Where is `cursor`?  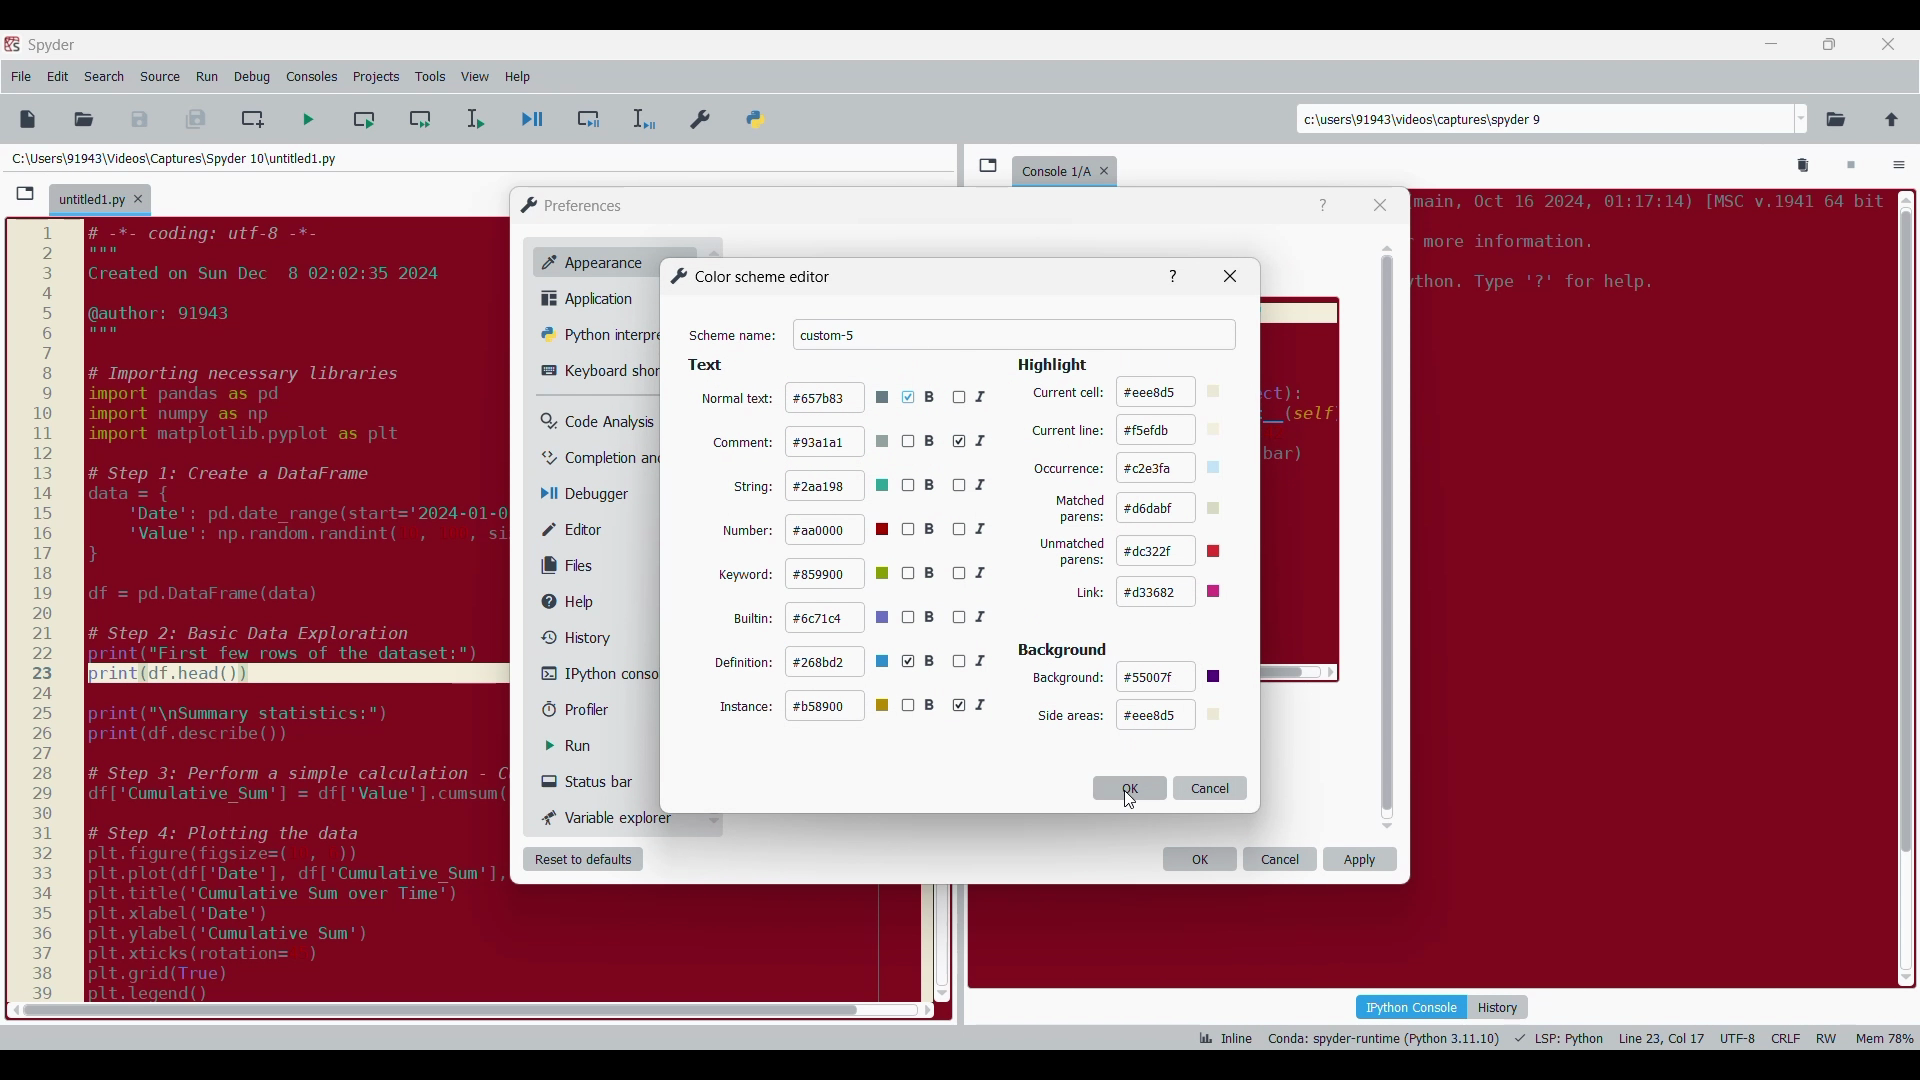 cursor is located at coordinates (1128, 802).